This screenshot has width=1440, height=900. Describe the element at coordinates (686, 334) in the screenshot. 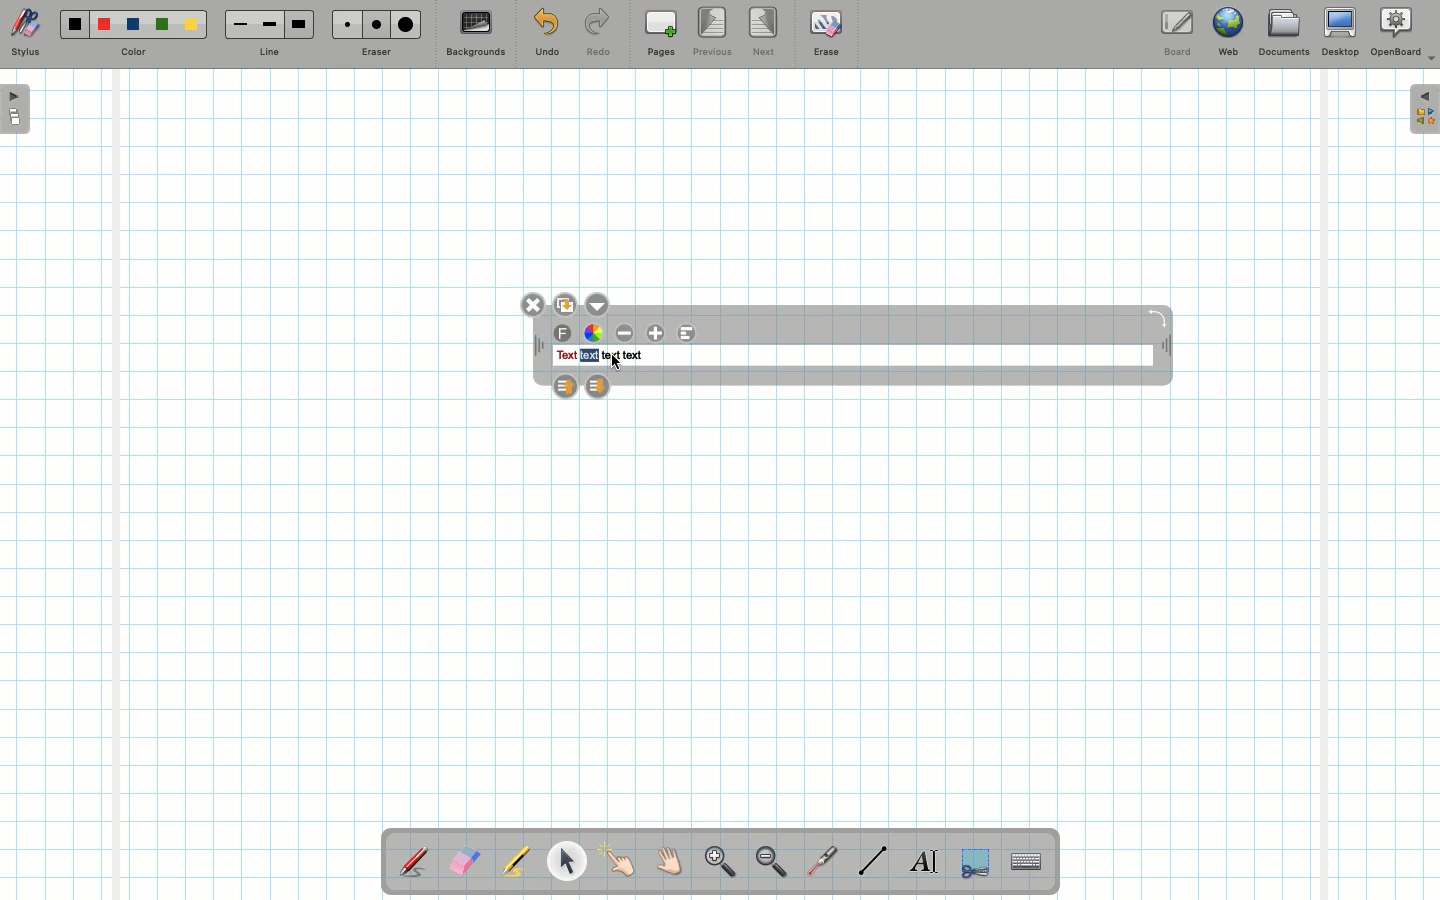

I see `Alignment` at that location.